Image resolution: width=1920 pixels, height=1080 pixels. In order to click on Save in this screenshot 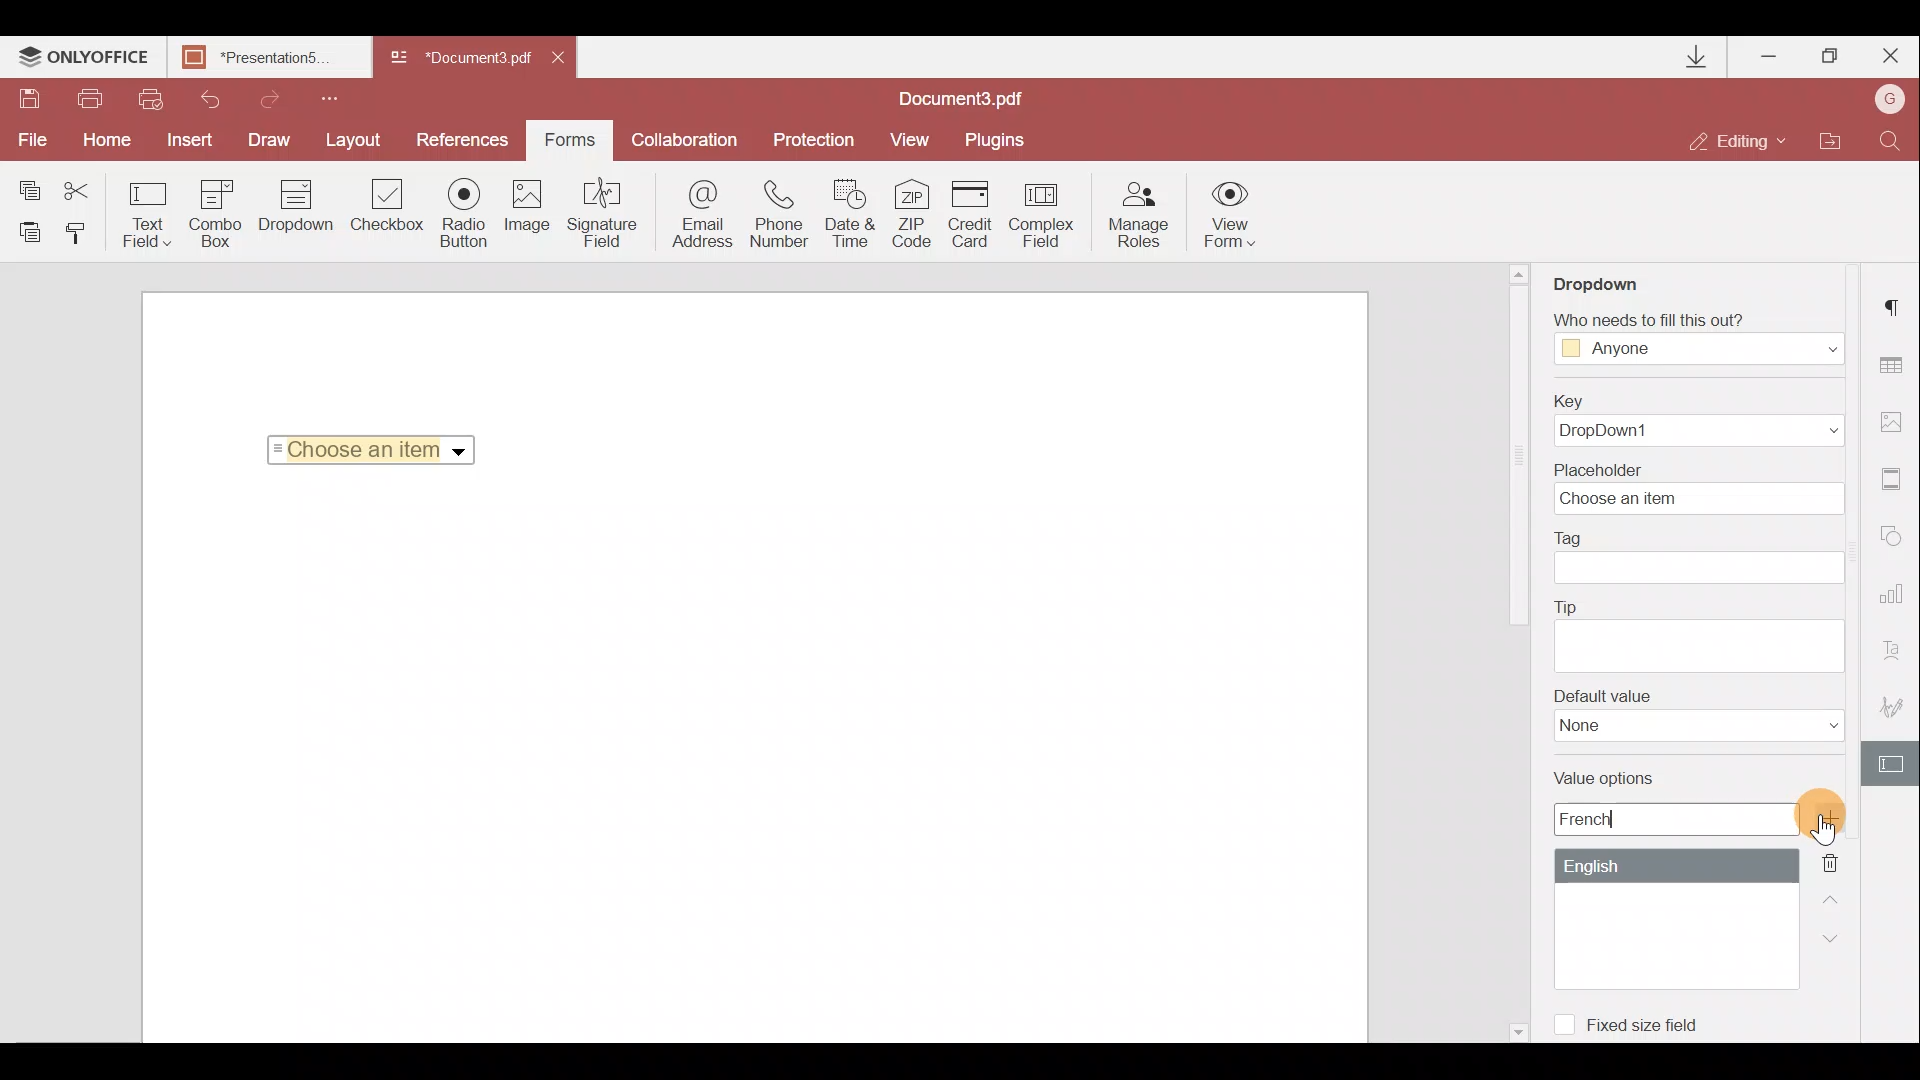, I will do `click(28, 101)`.